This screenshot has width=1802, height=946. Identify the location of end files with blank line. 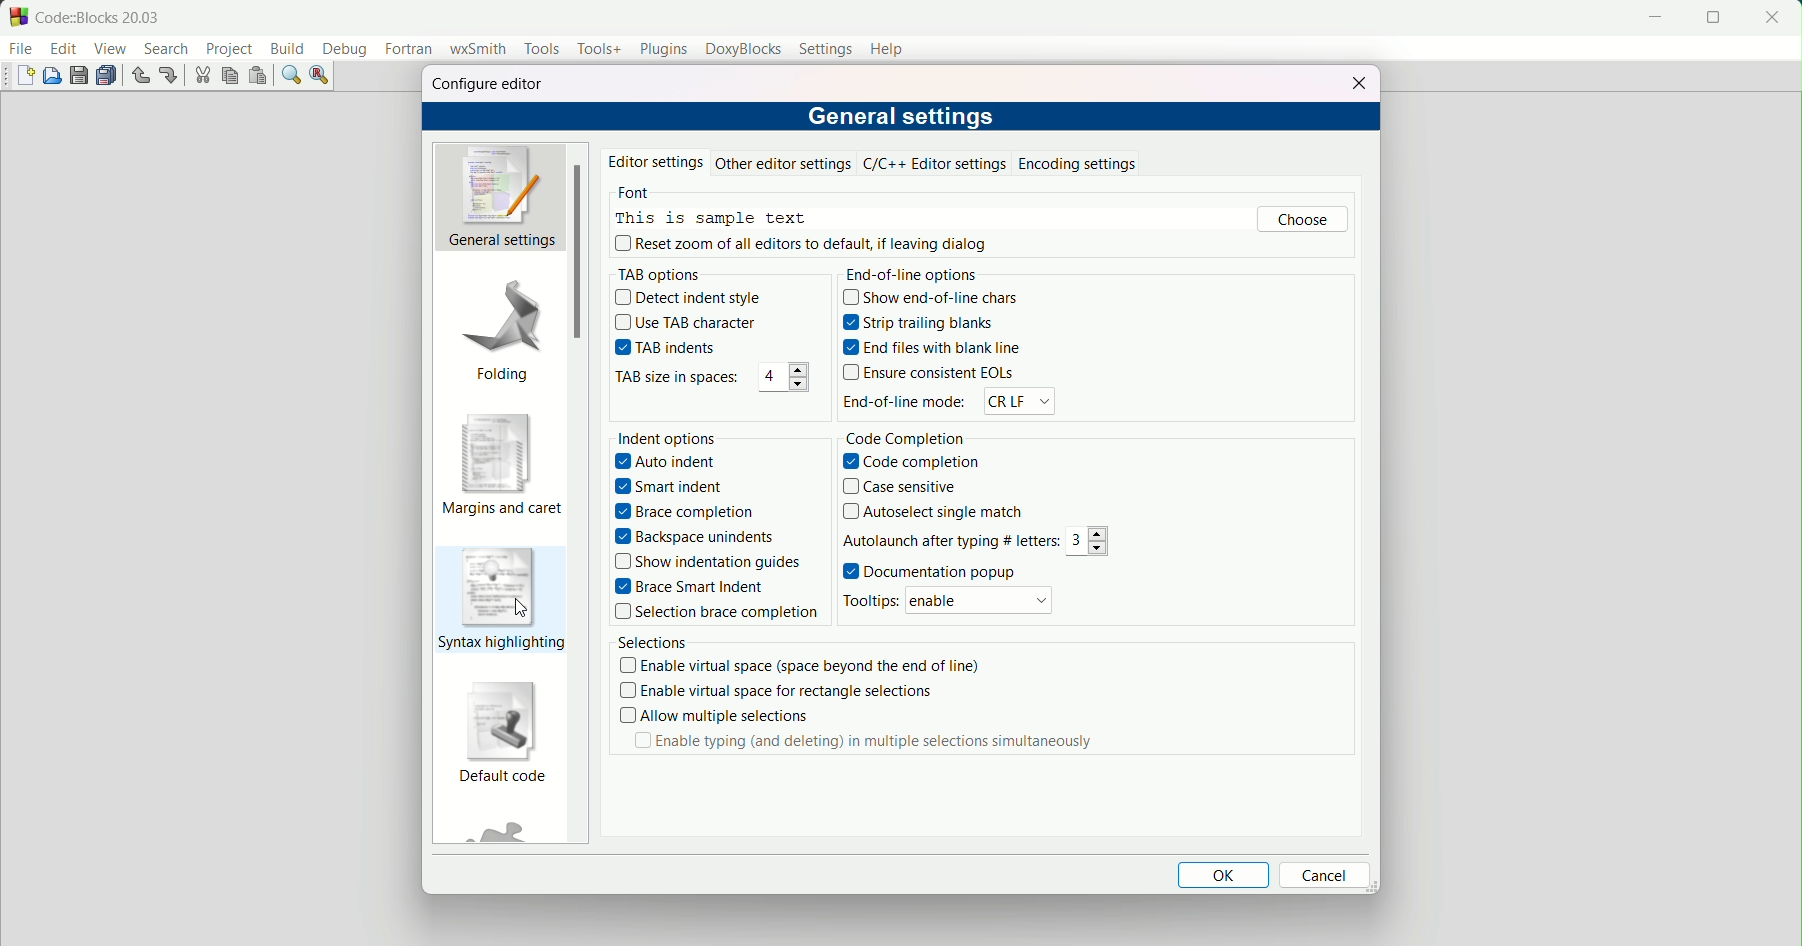
(933, 346).